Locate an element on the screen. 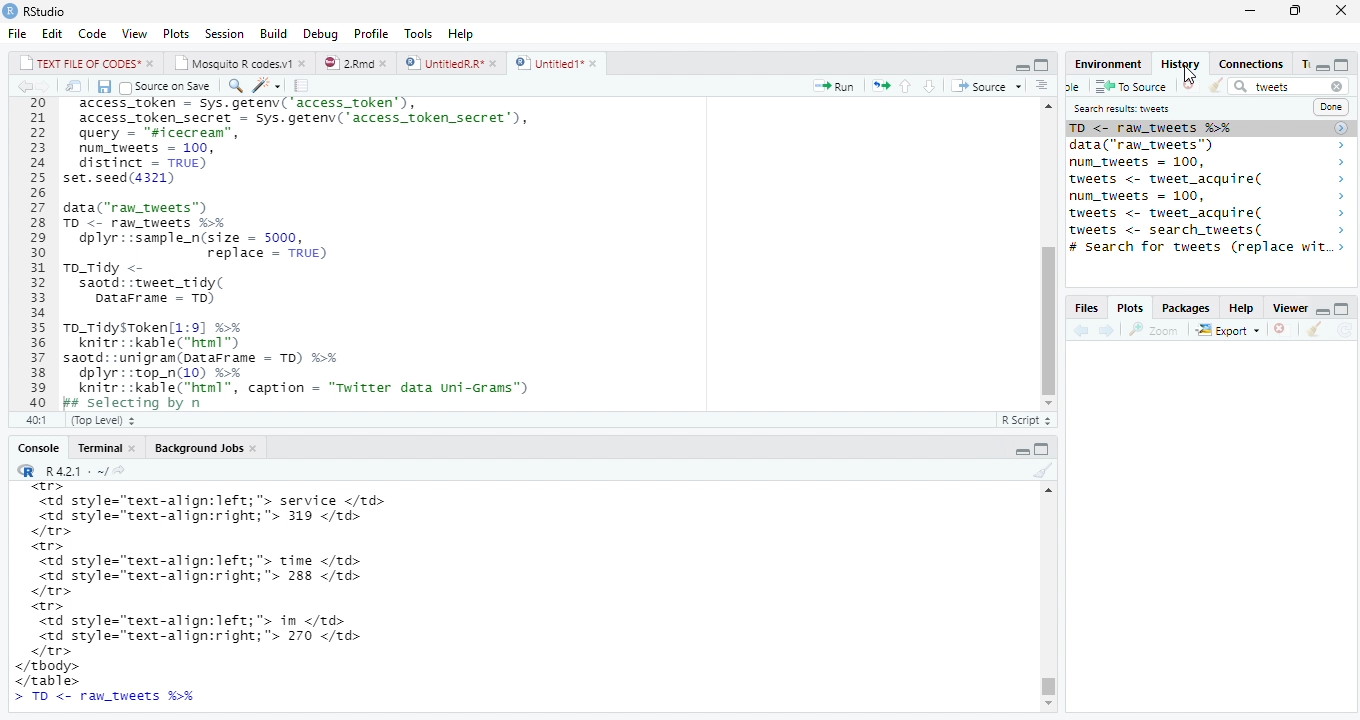  clear console is located at coordinates (1039, 471).